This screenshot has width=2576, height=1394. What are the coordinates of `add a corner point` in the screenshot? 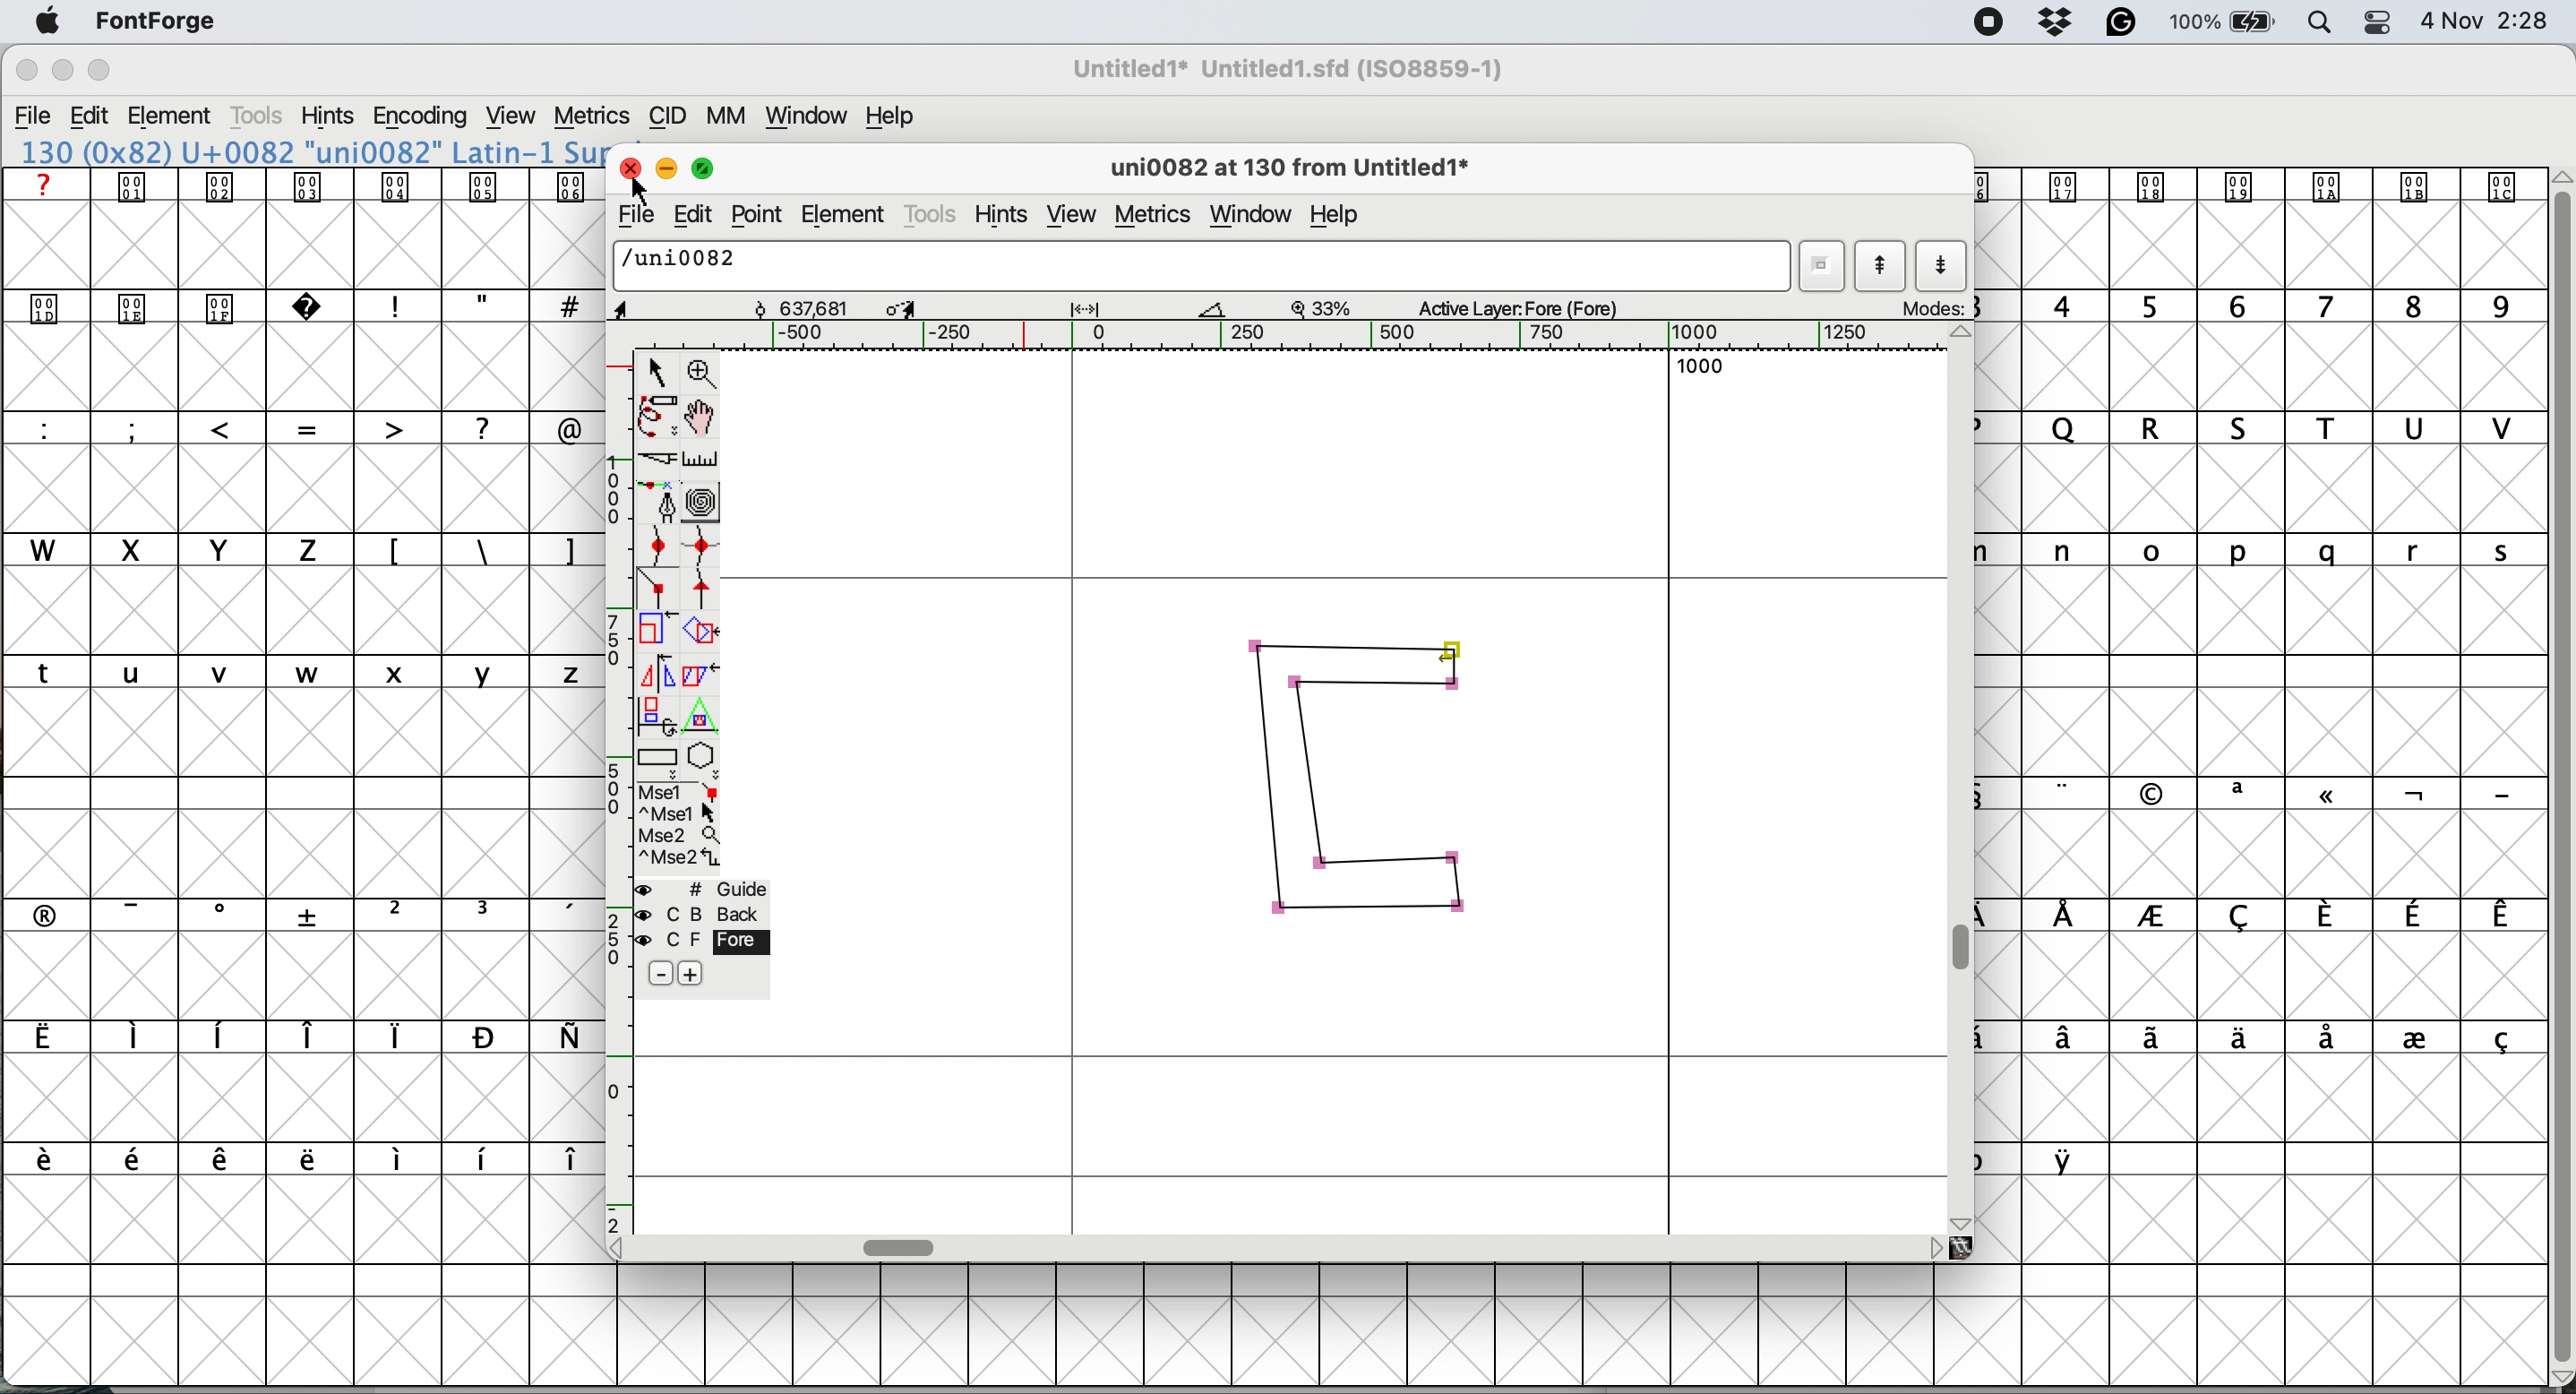 It's located at (658, 591).